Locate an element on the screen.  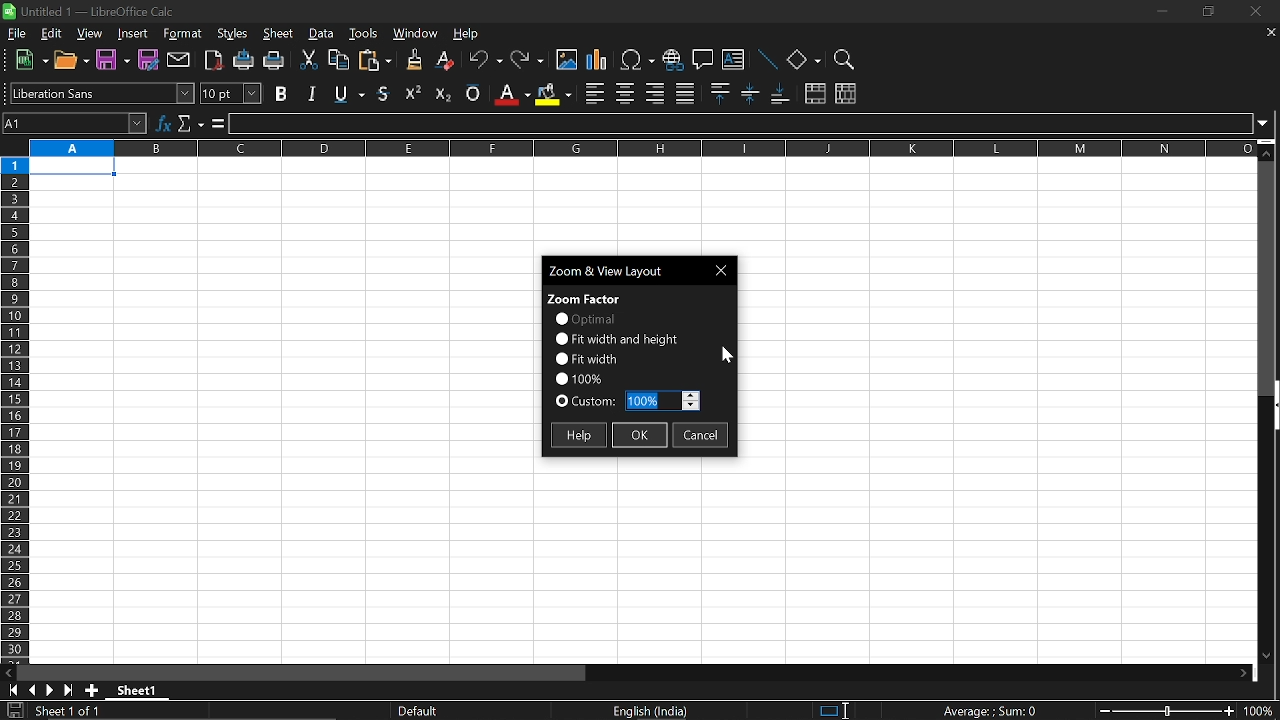
superscript is located at coordinates (414, 92).